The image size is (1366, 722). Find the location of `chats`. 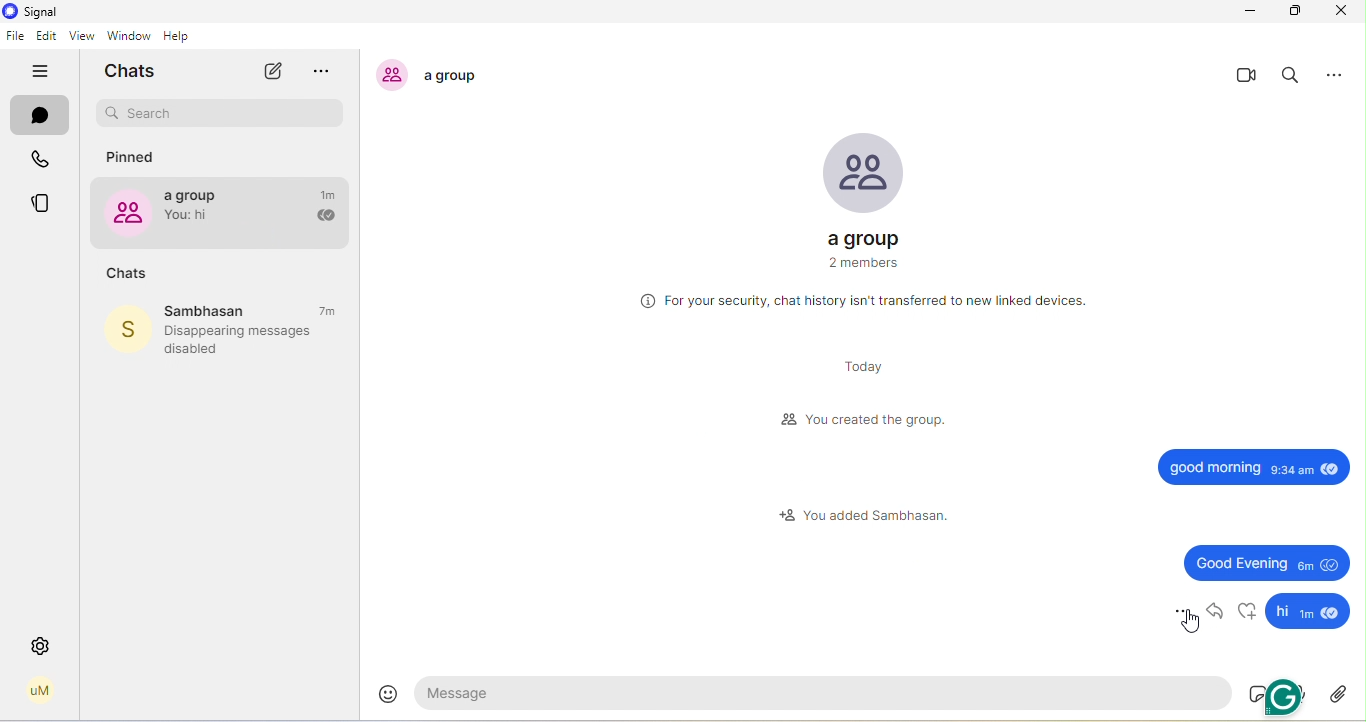

chats is located at coordinates (127, 274).